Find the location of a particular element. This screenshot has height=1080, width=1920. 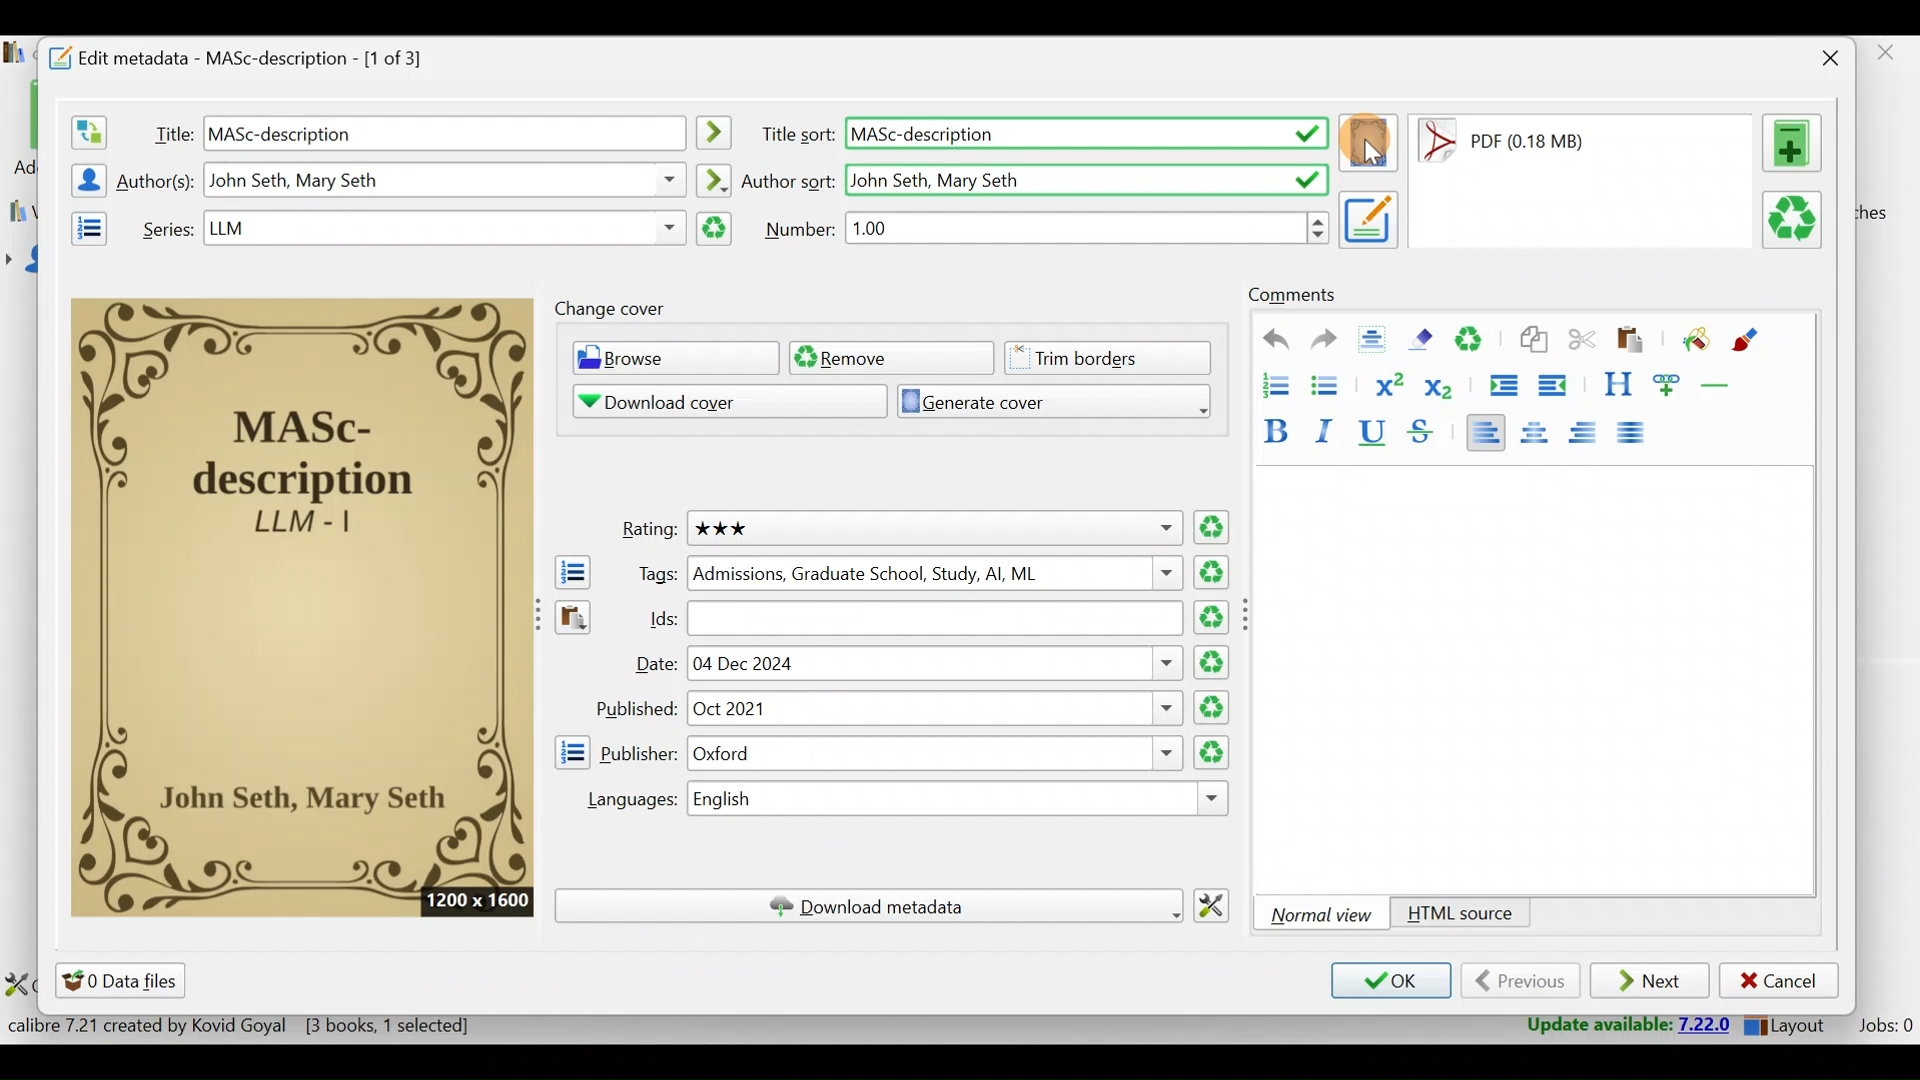

HTML source is located at coordinates (1460, 915).